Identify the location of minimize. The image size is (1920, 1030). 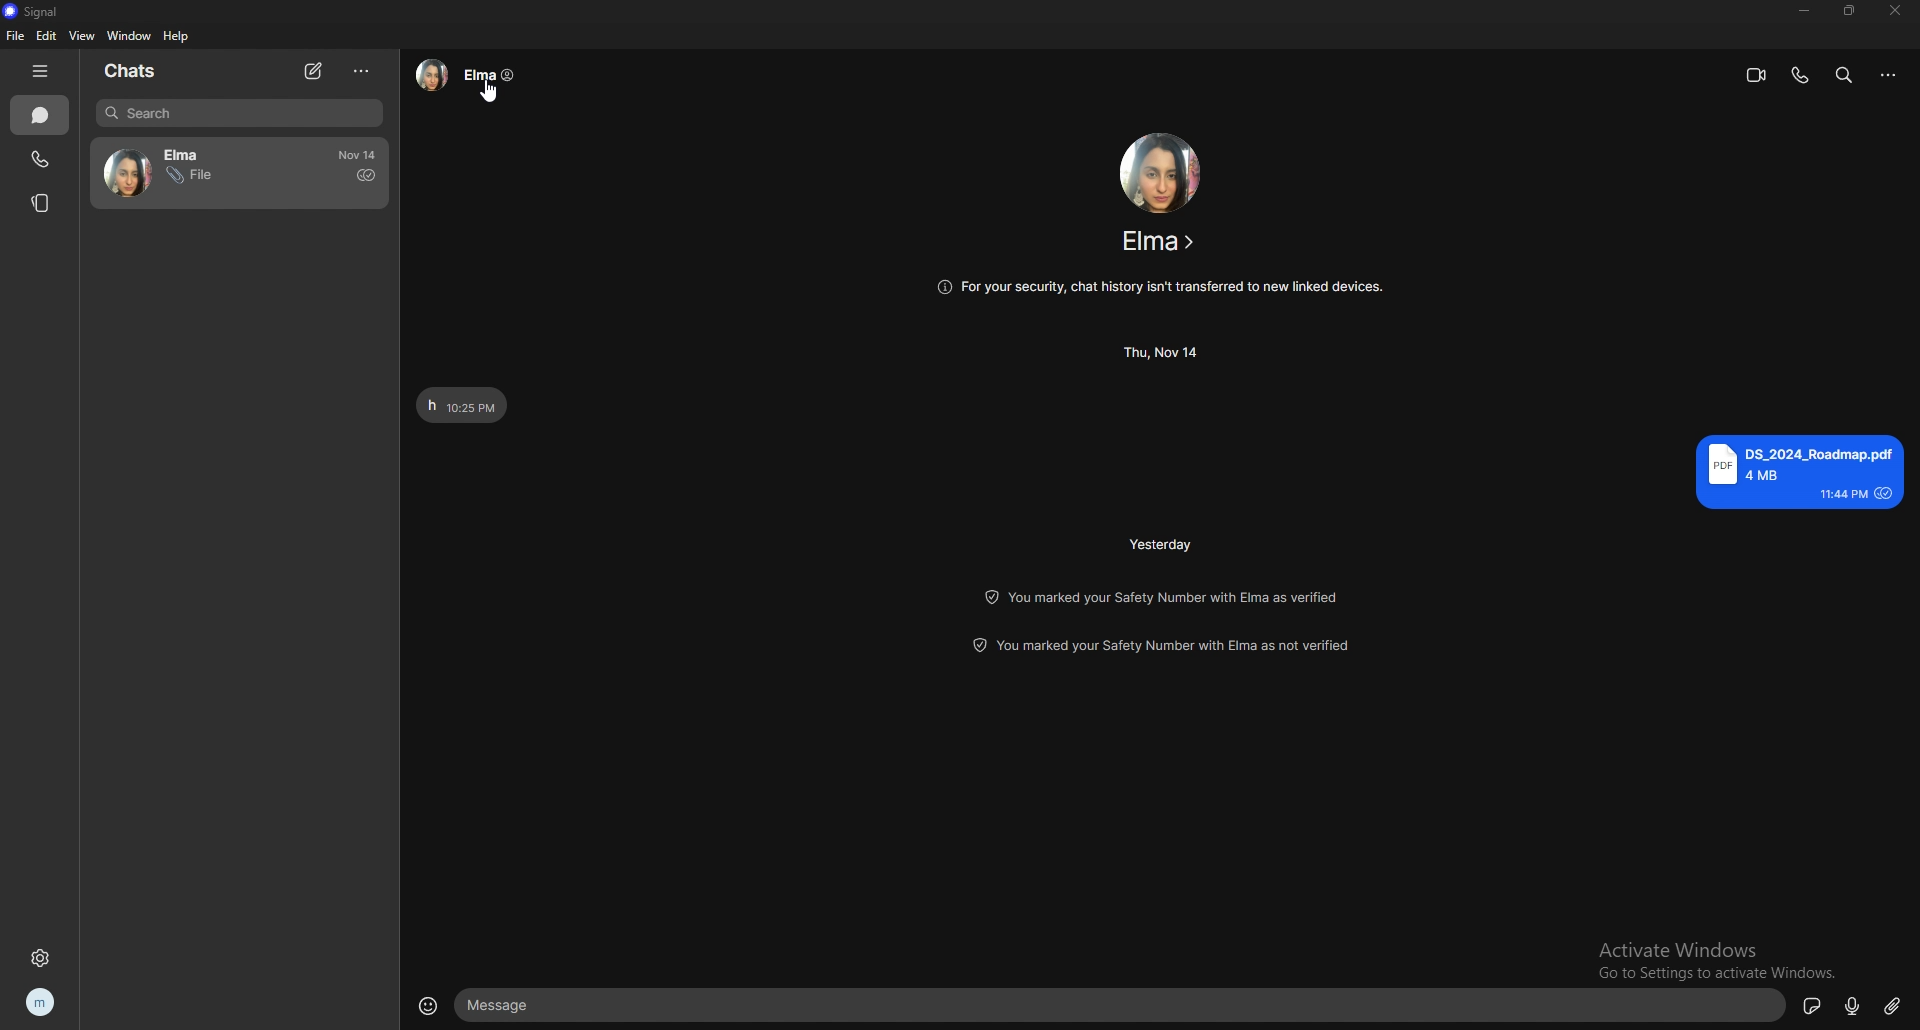
(1804, 10).